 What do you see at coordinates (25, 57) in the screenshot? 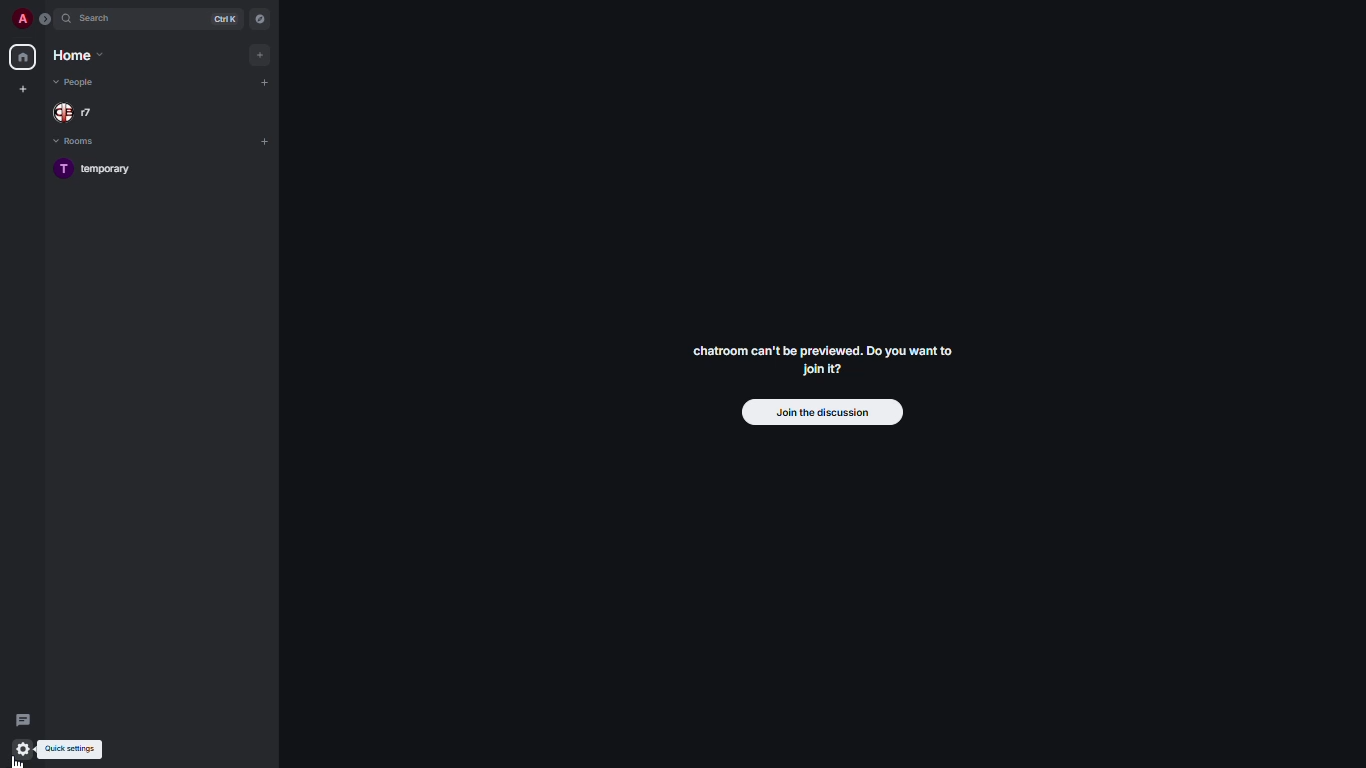
I see `home` at bounding box center [25, 57].